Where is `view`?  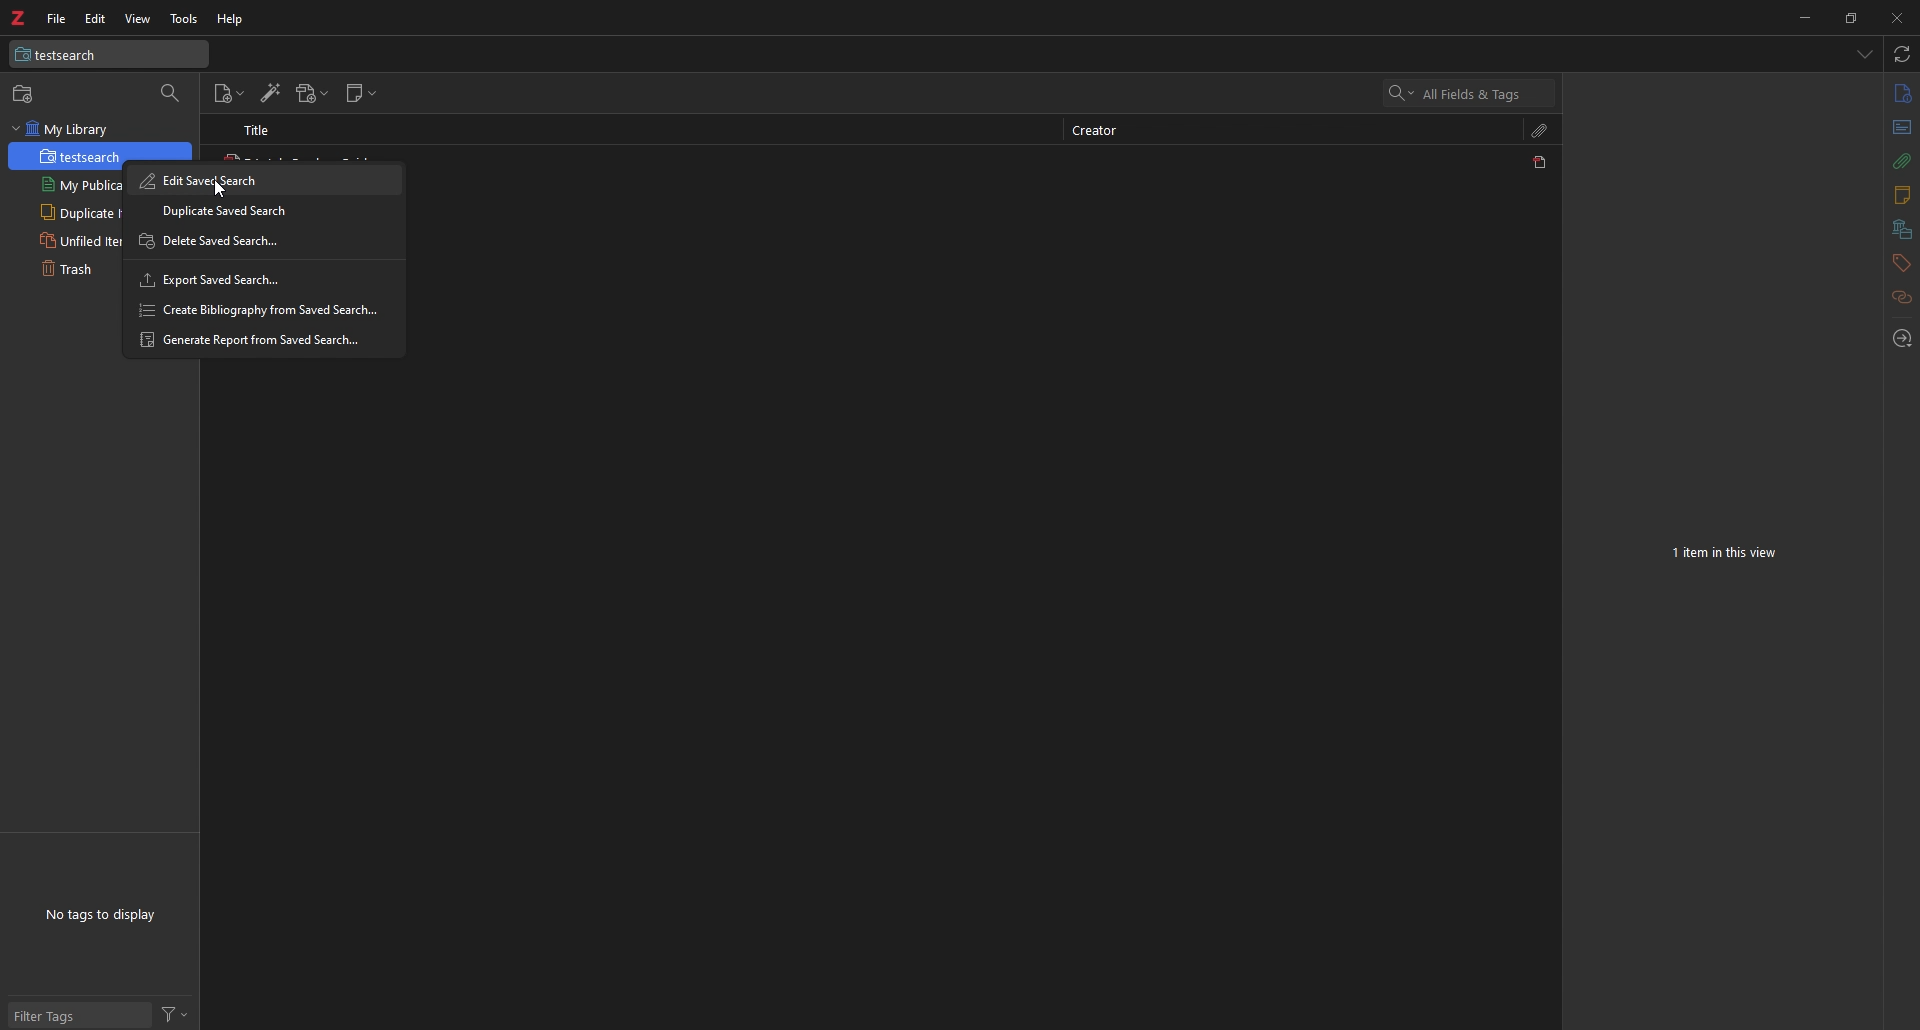
view is located at coordinates (137, 19).